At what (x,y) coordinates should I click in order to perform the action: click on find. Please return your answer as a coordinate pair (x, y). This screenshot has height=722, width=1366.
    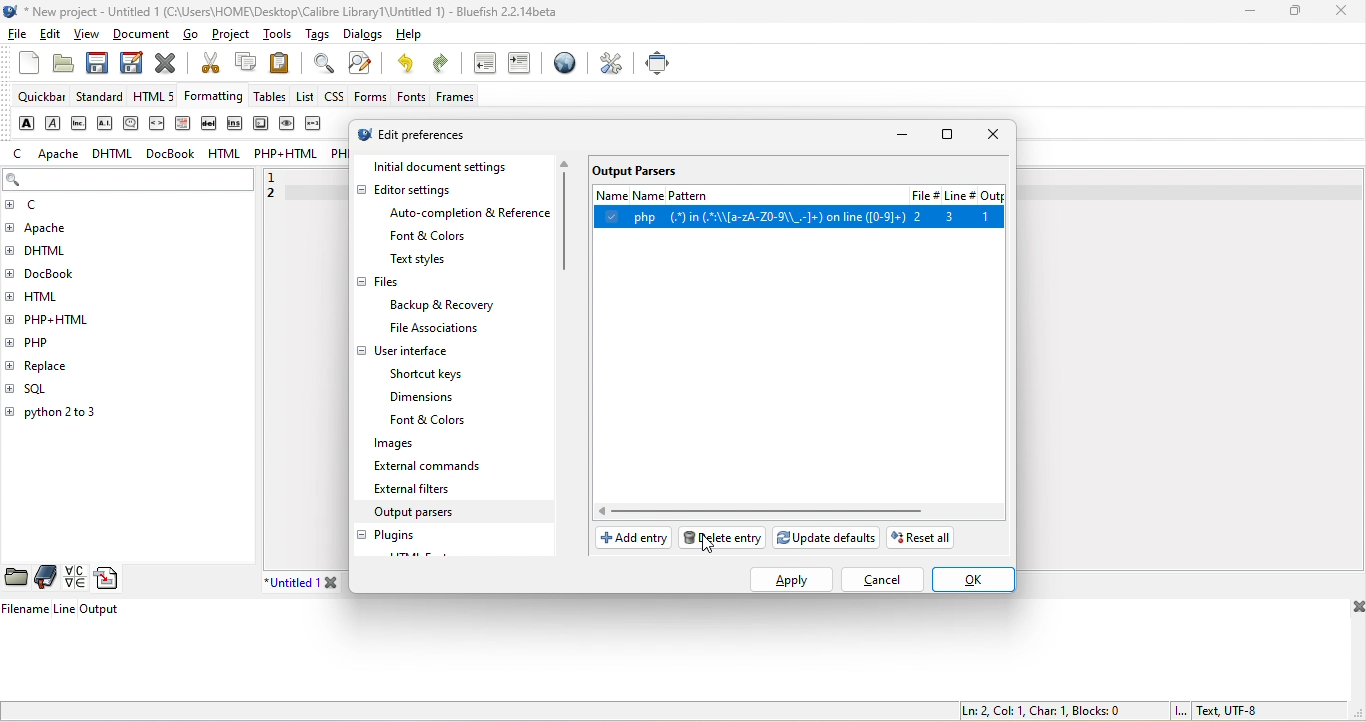
    Looking at the image, I should click on (320, 63).